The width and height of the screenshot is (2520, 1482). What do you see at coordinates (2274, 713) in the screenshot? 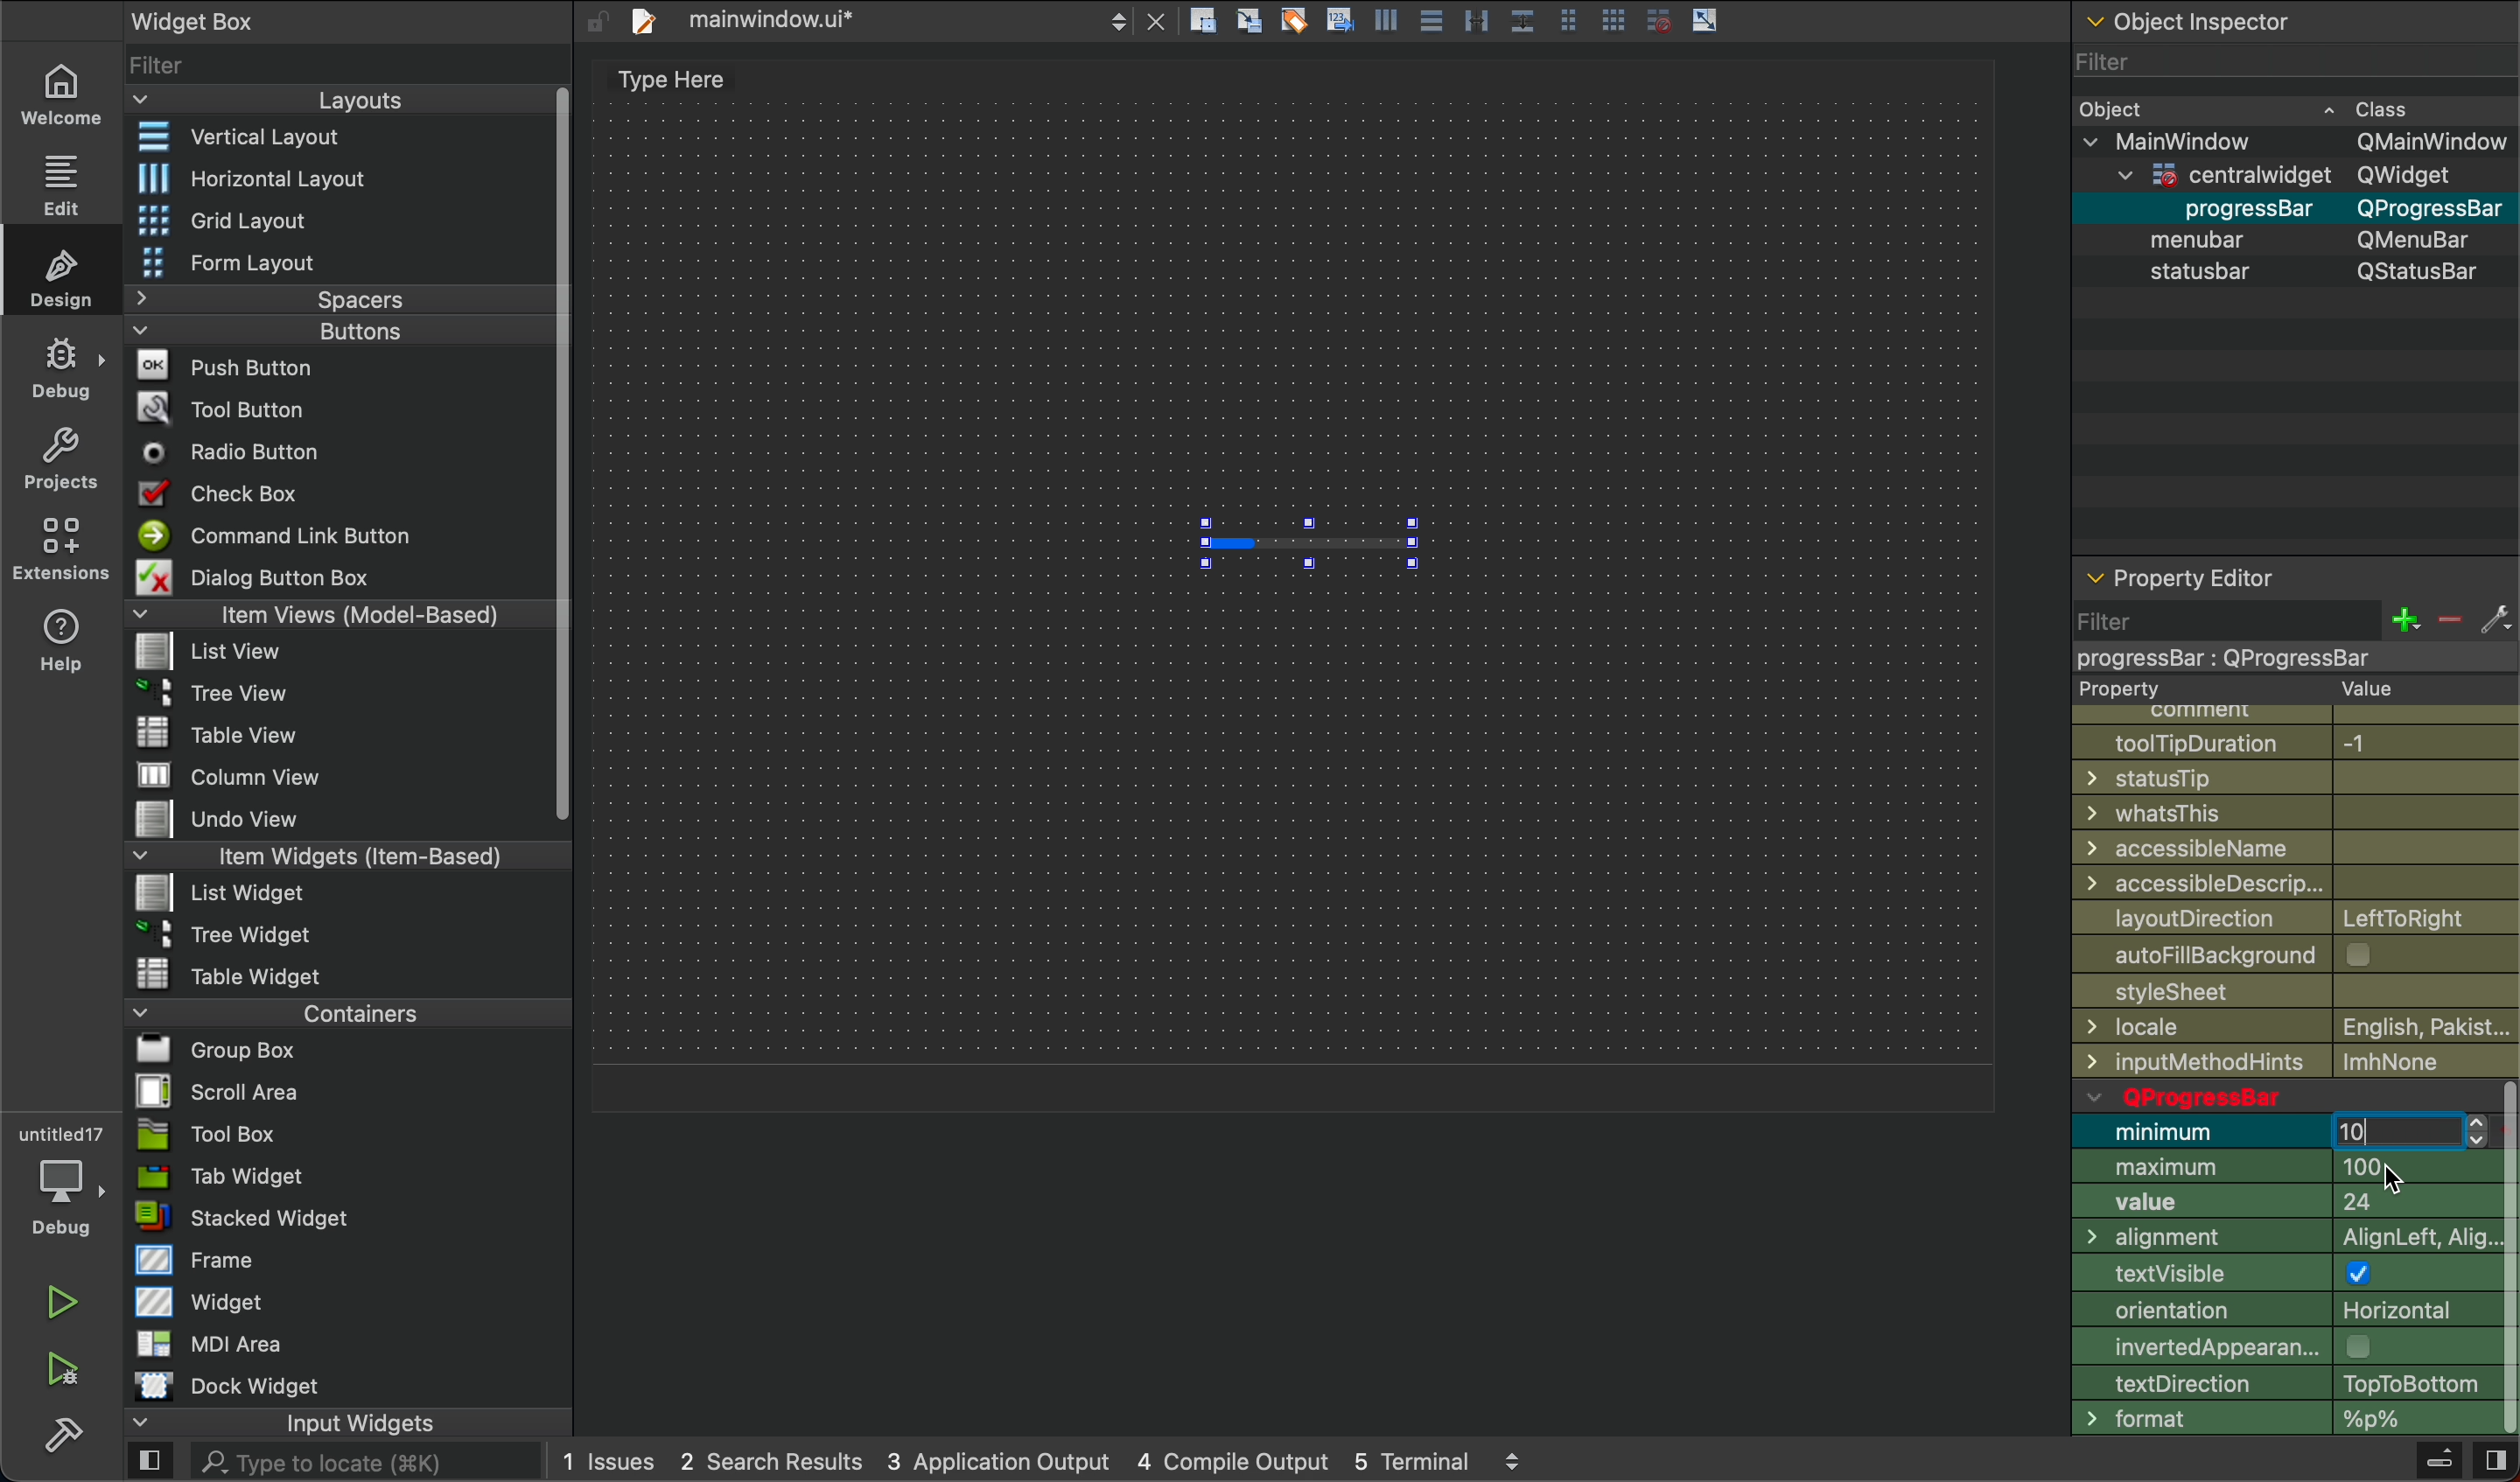
I see `Comment` at bounding box center [2274, 713].